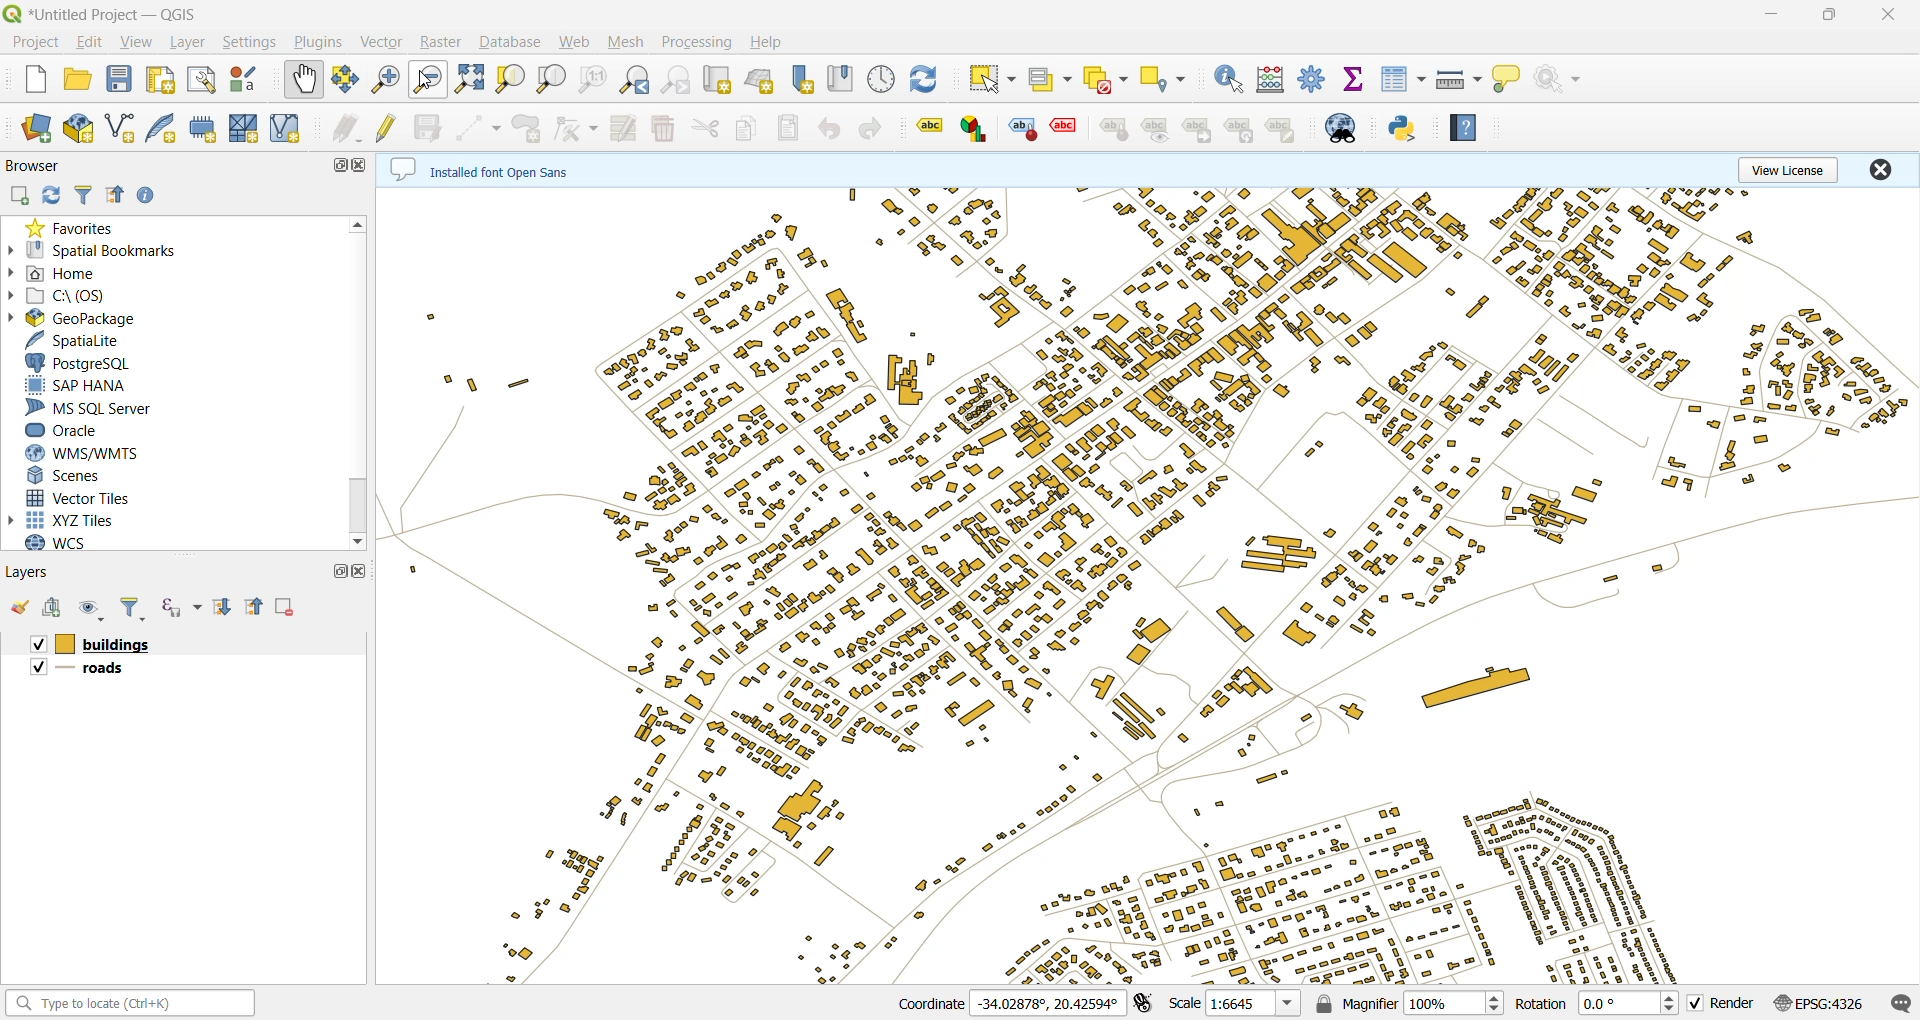  I want to click on browser, so click(37, 165).